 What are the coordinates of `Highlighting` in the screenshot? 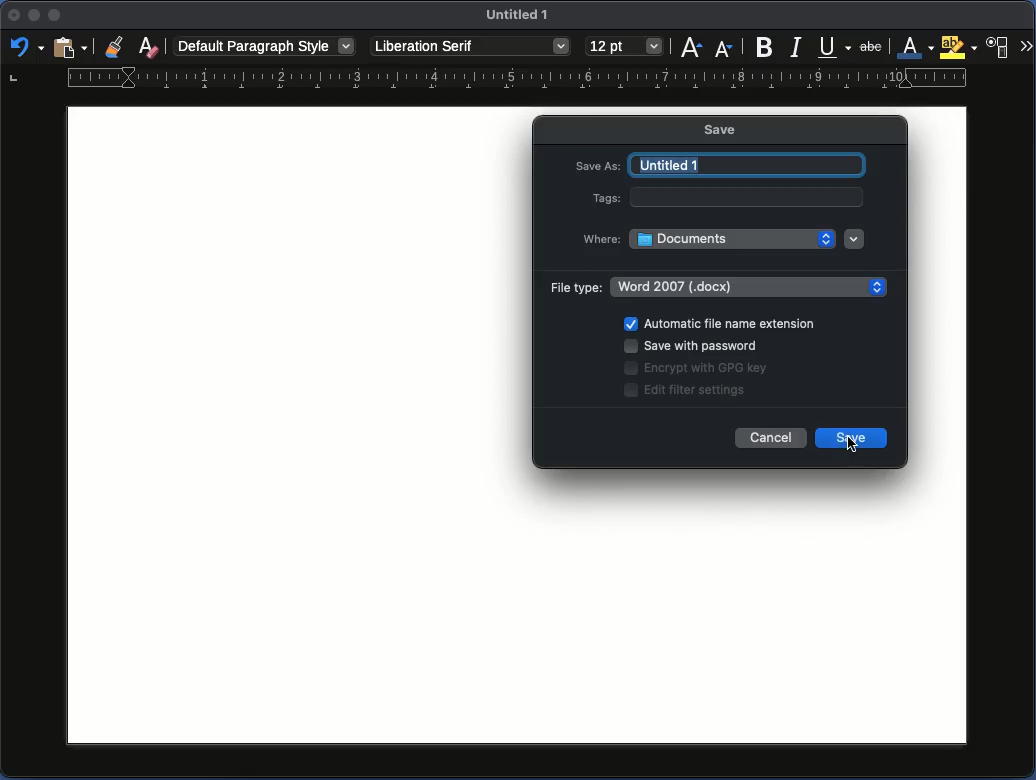 It's located at (960, 47).